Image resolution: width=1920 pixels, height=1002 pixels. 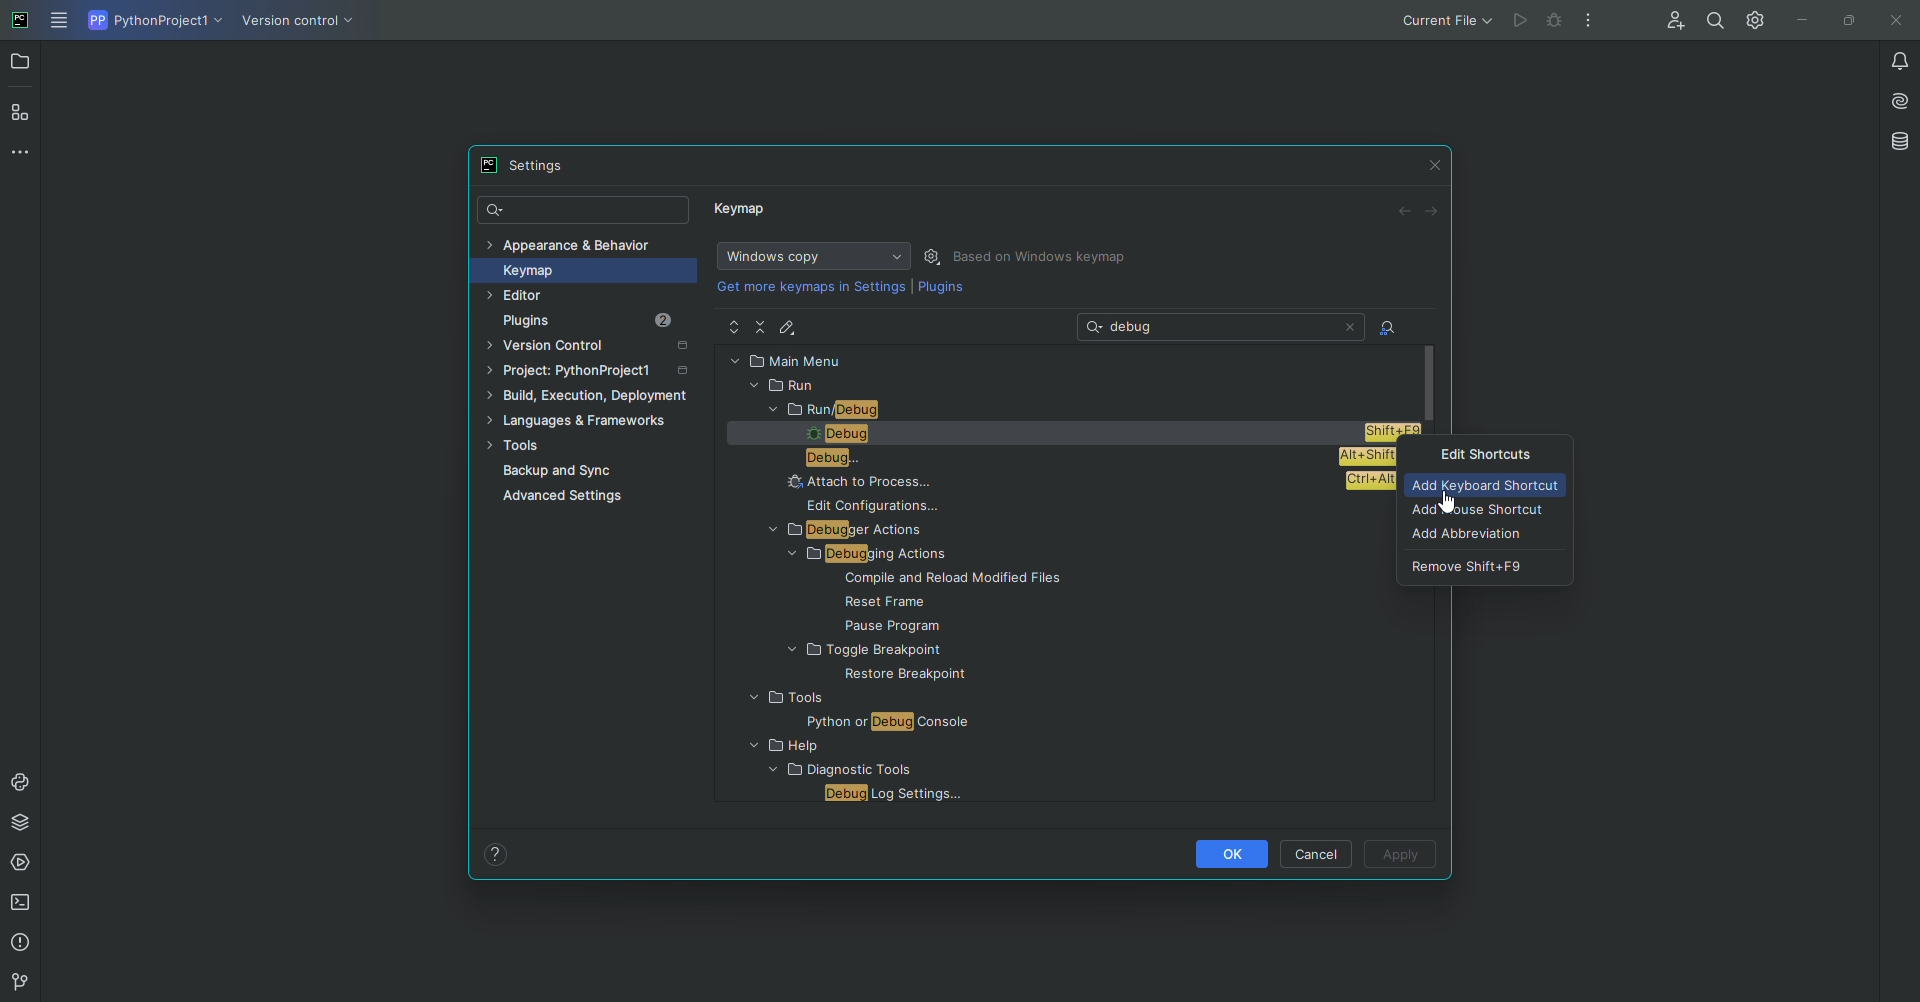 I want to click on Cannot run the file, so click(x=1520, y=21).